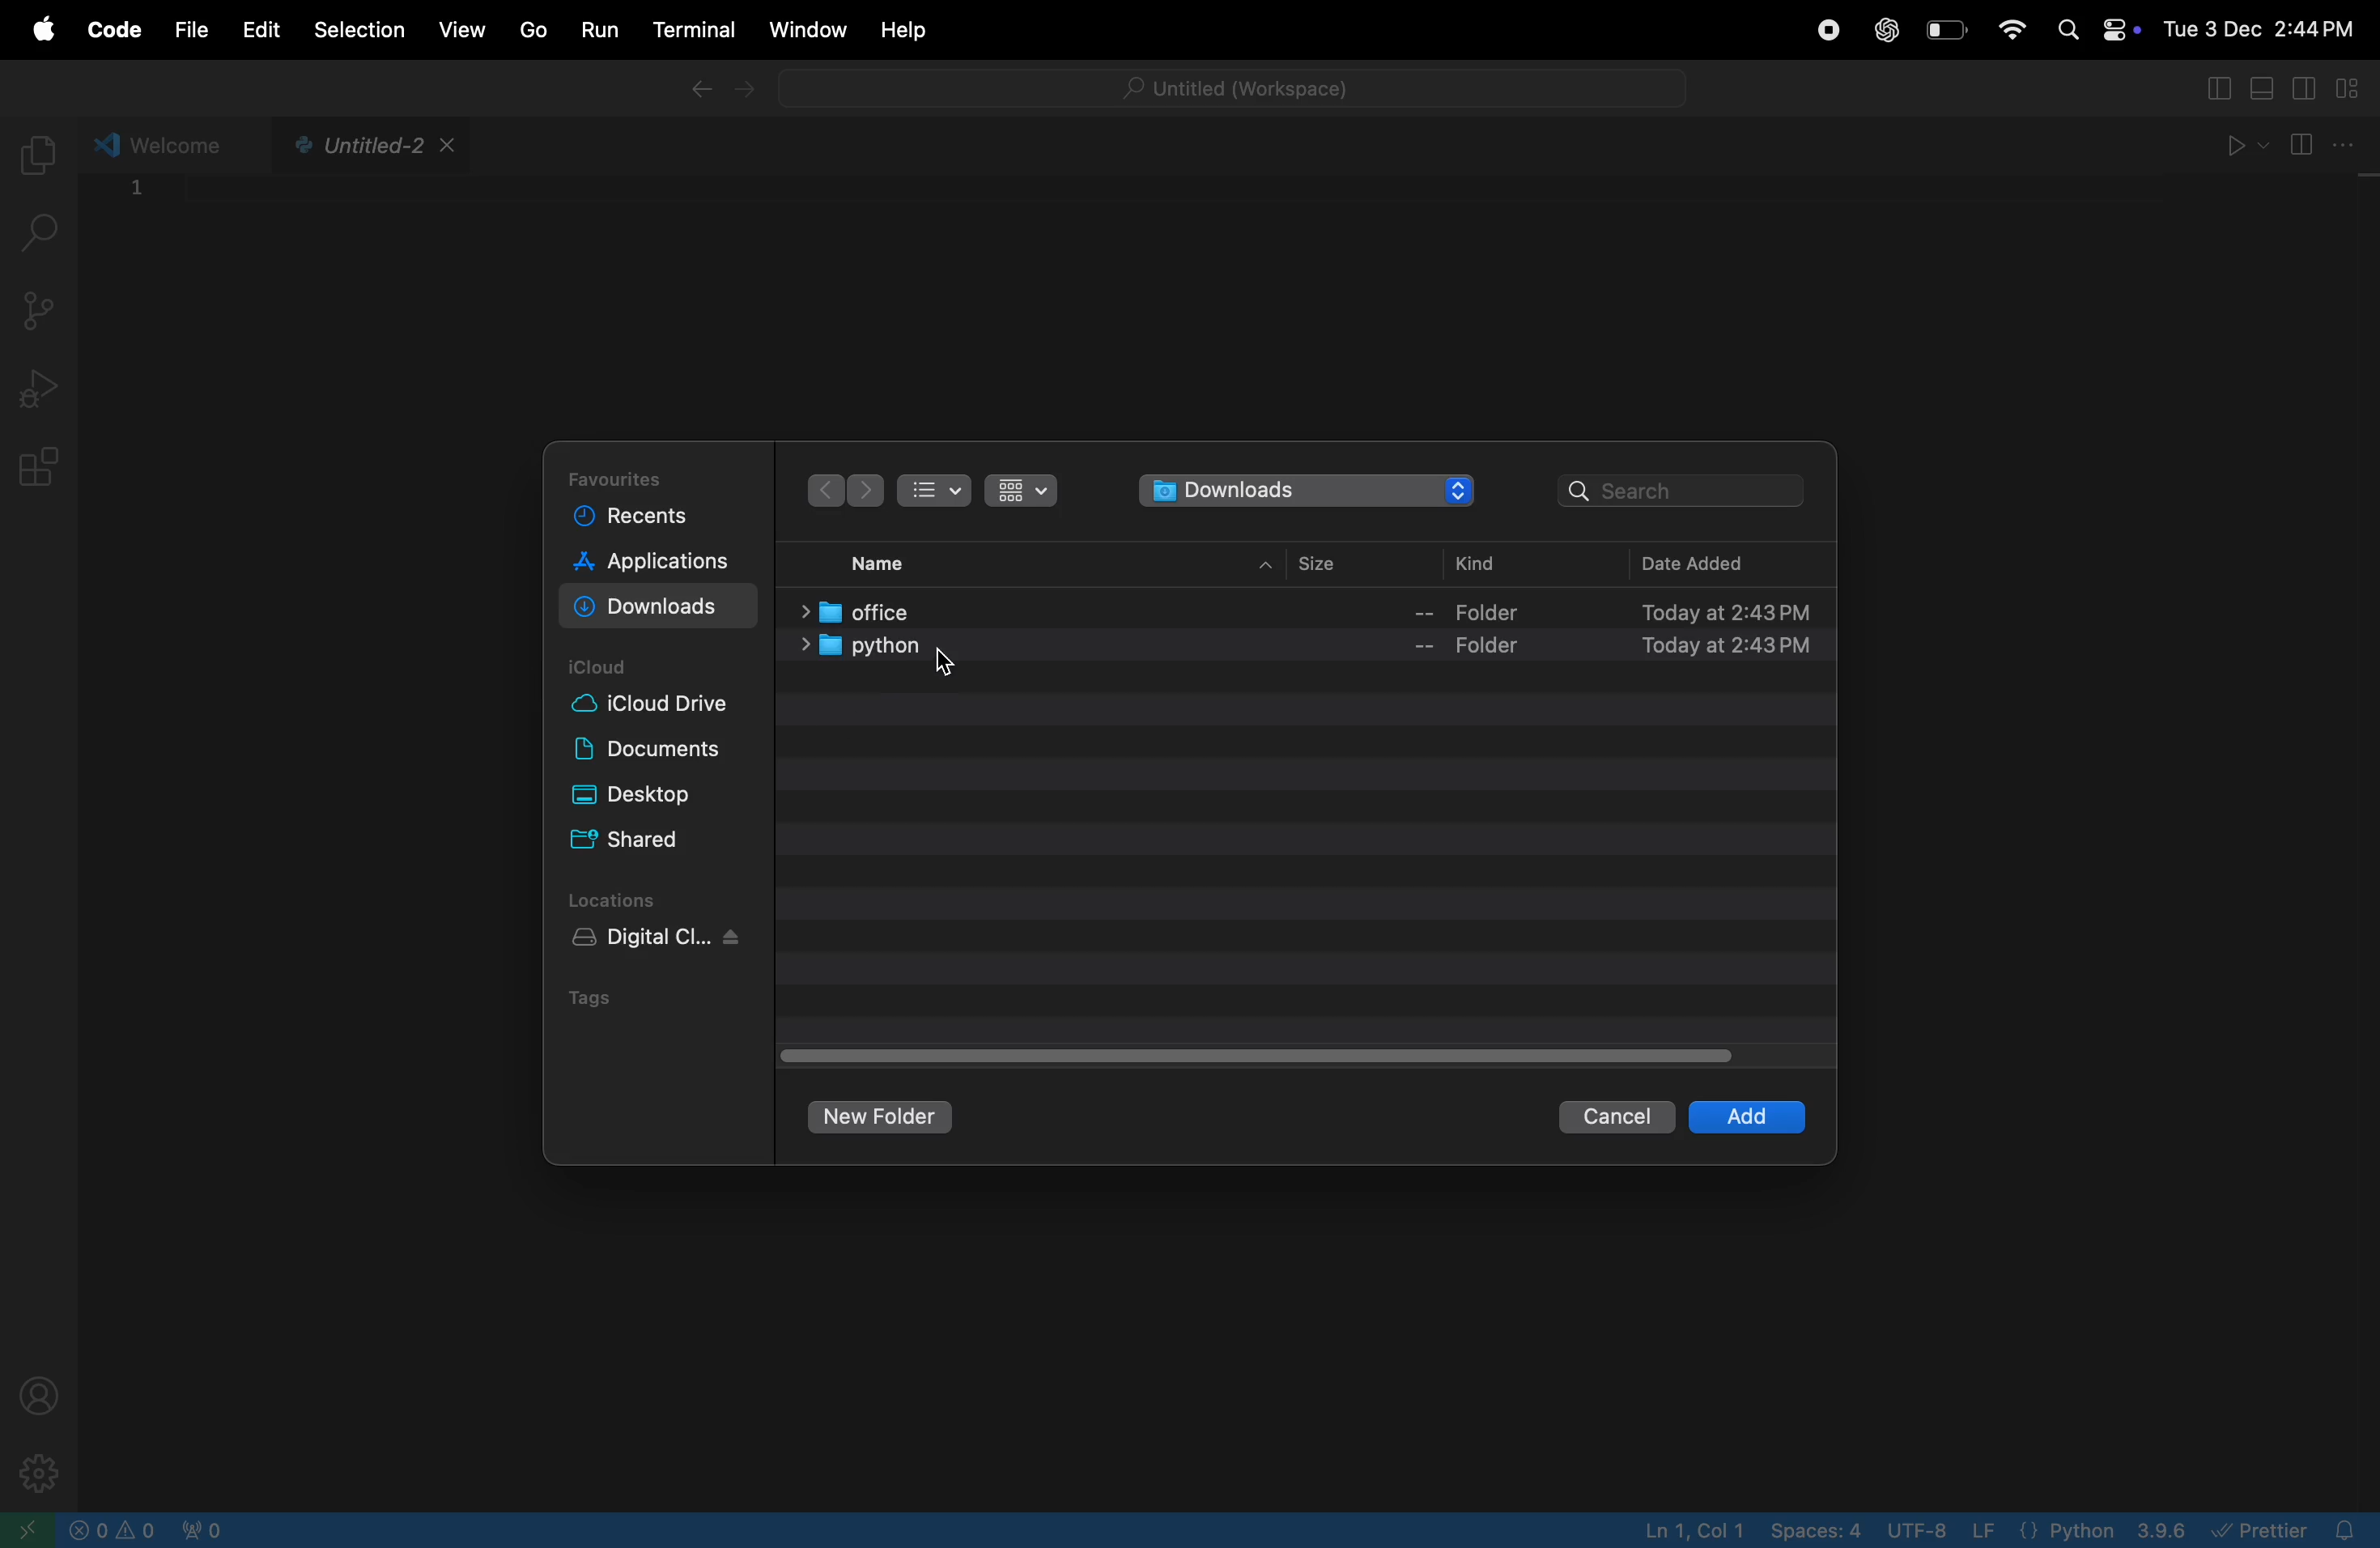 This screenshot has width=2380, height=1548. I want to click on toggle primary side bar, so click(2217, 87).